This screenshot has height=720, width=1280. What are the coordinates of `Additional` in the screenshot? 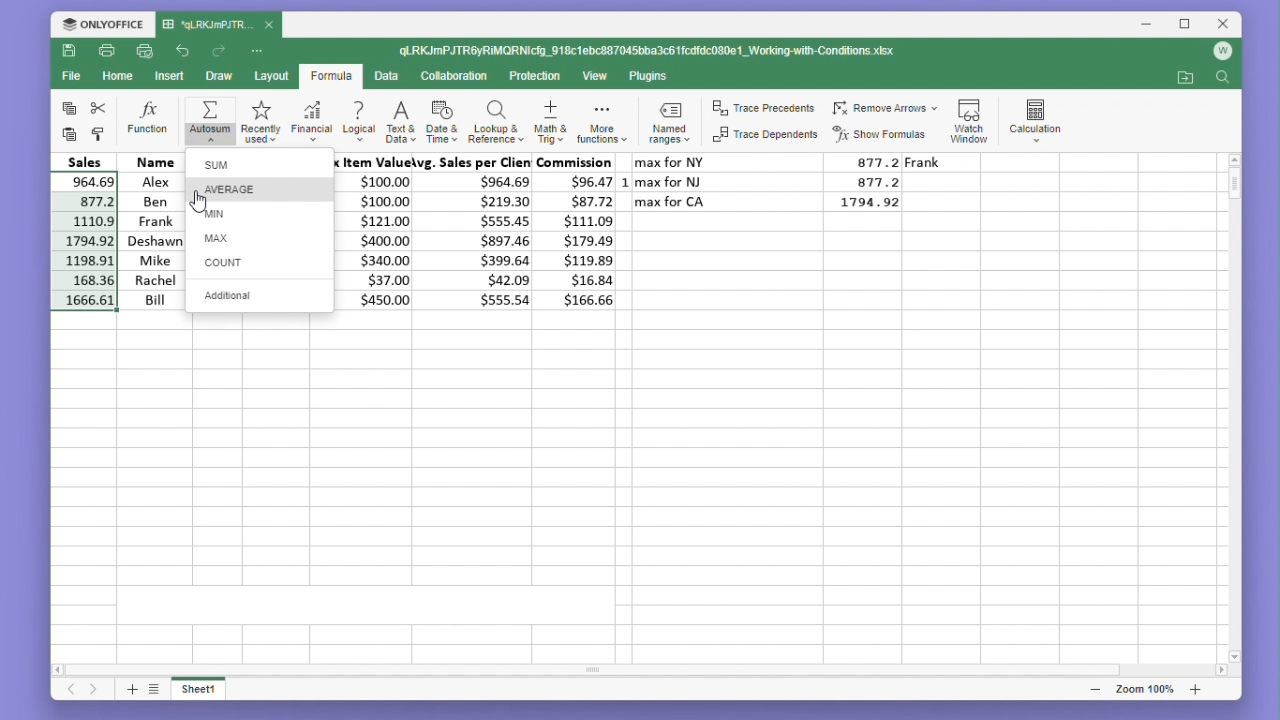 It's located at (261, 294).